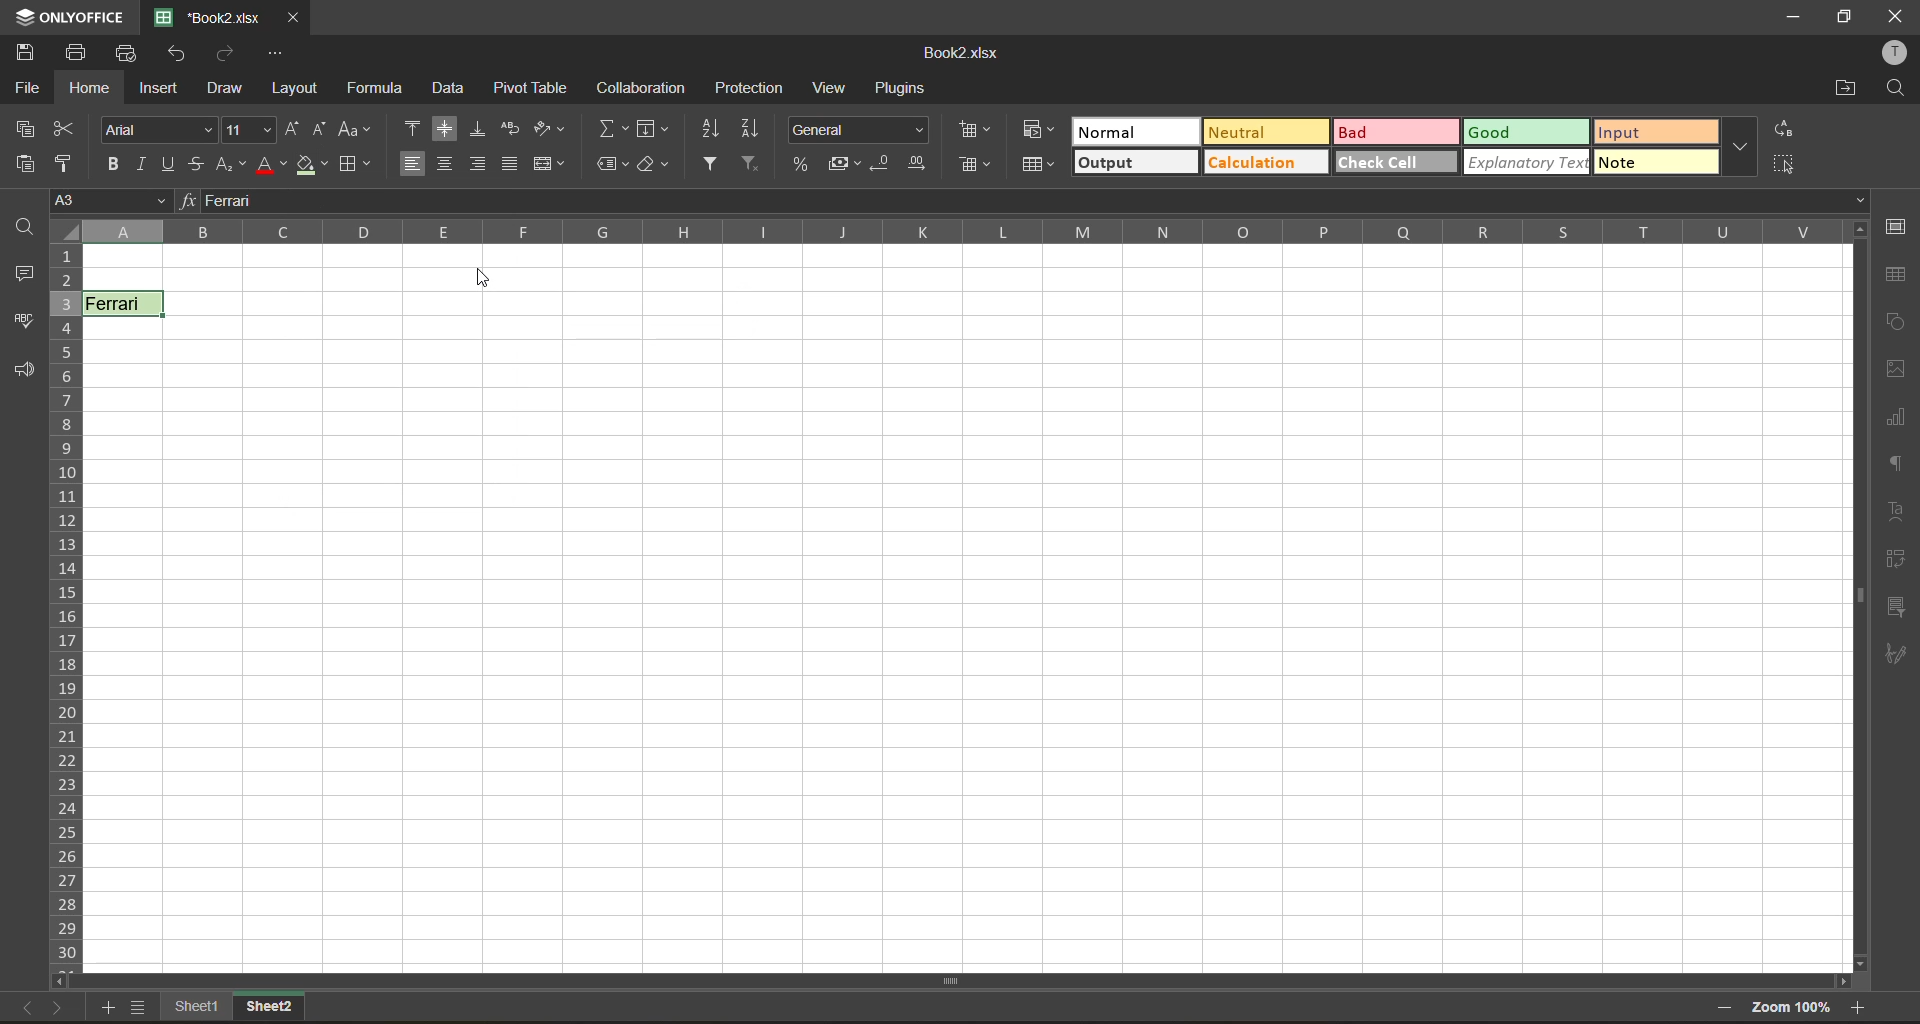 Image resolution: width=1920 pixels, height=1024 pixels. I want to click on align middle, so click(445, 127).